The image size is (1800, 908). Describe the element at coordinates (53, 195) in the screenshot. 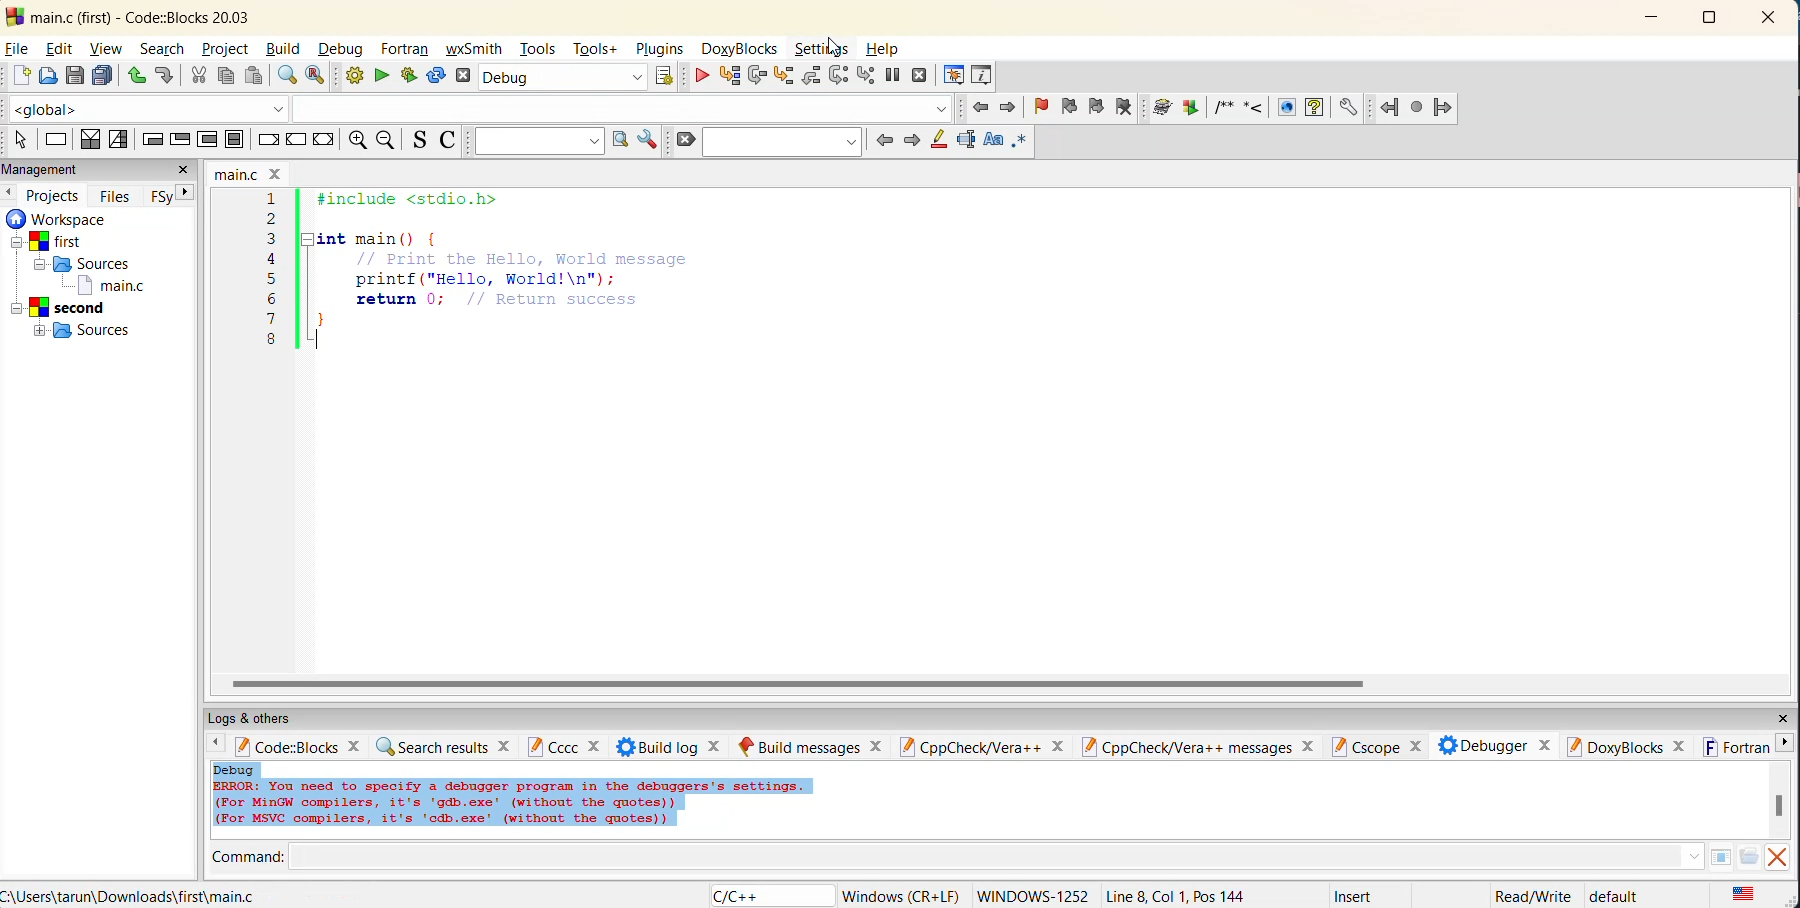

I see `projects` at that location.